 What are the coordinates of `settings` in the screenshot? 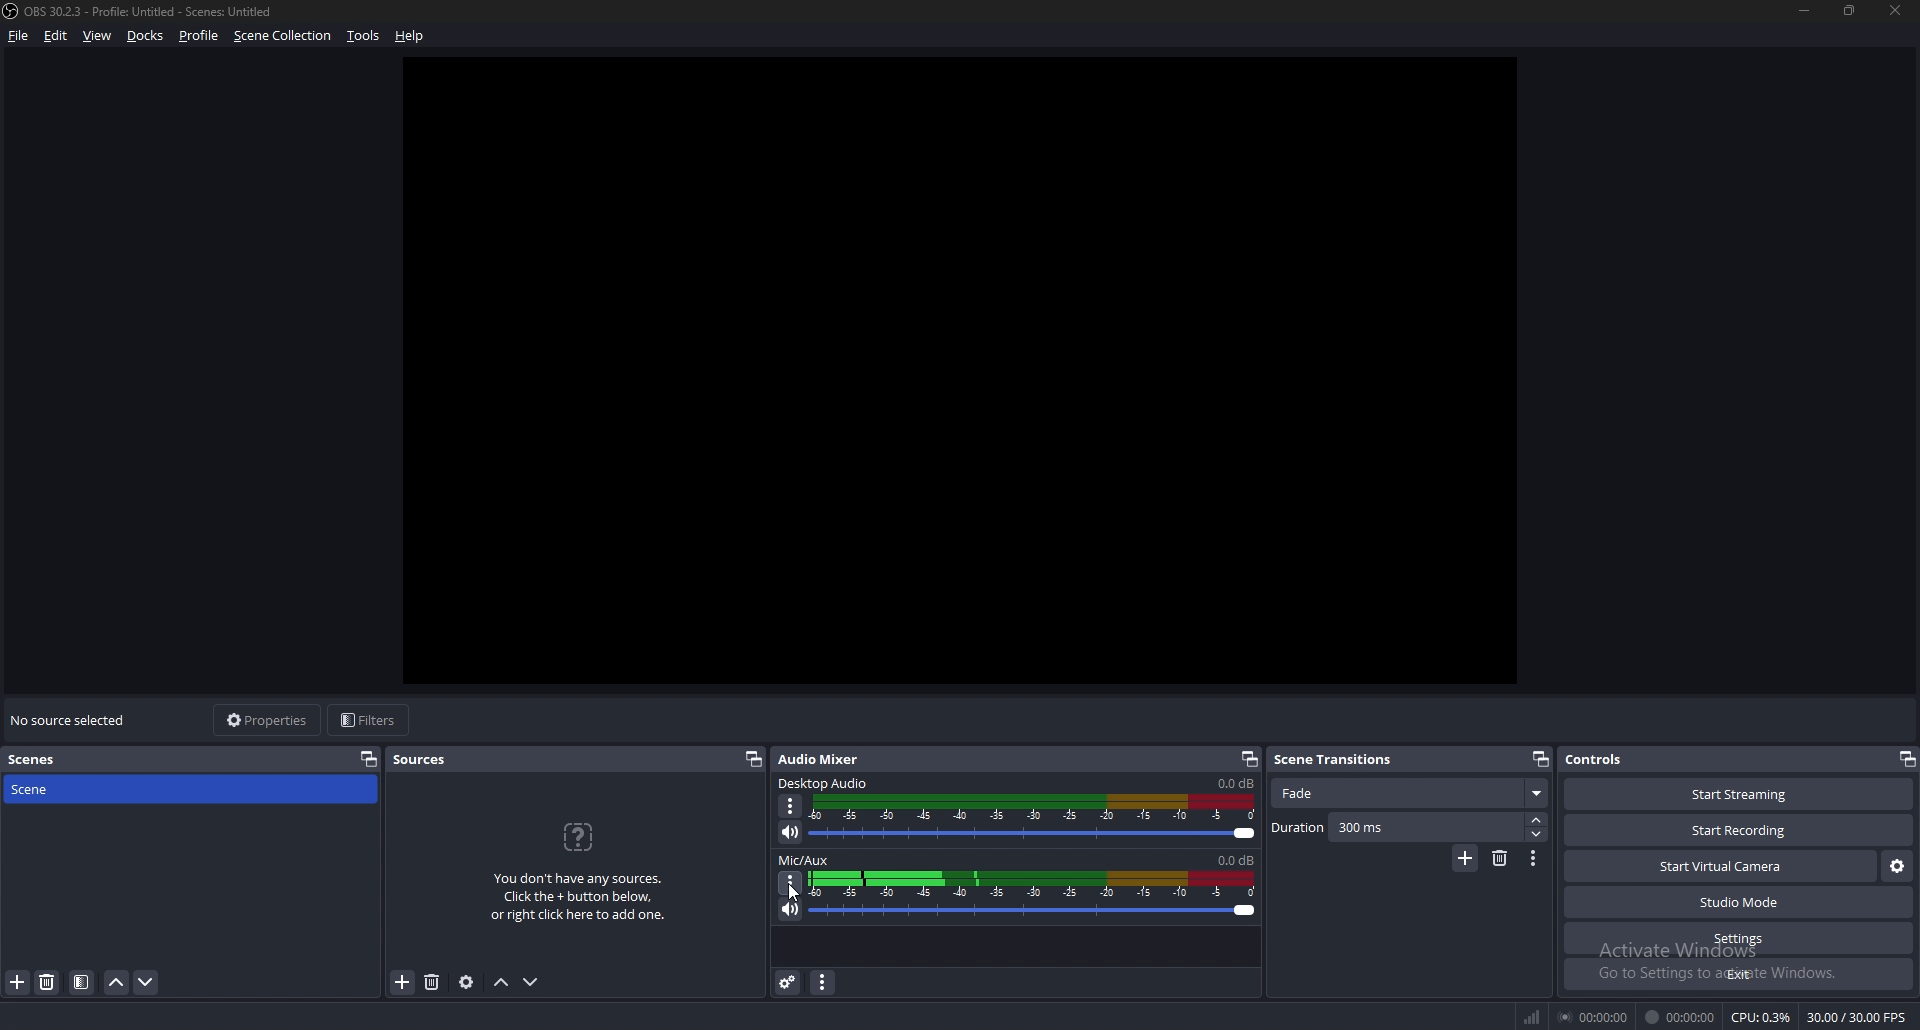 It's located at (1739, 939).